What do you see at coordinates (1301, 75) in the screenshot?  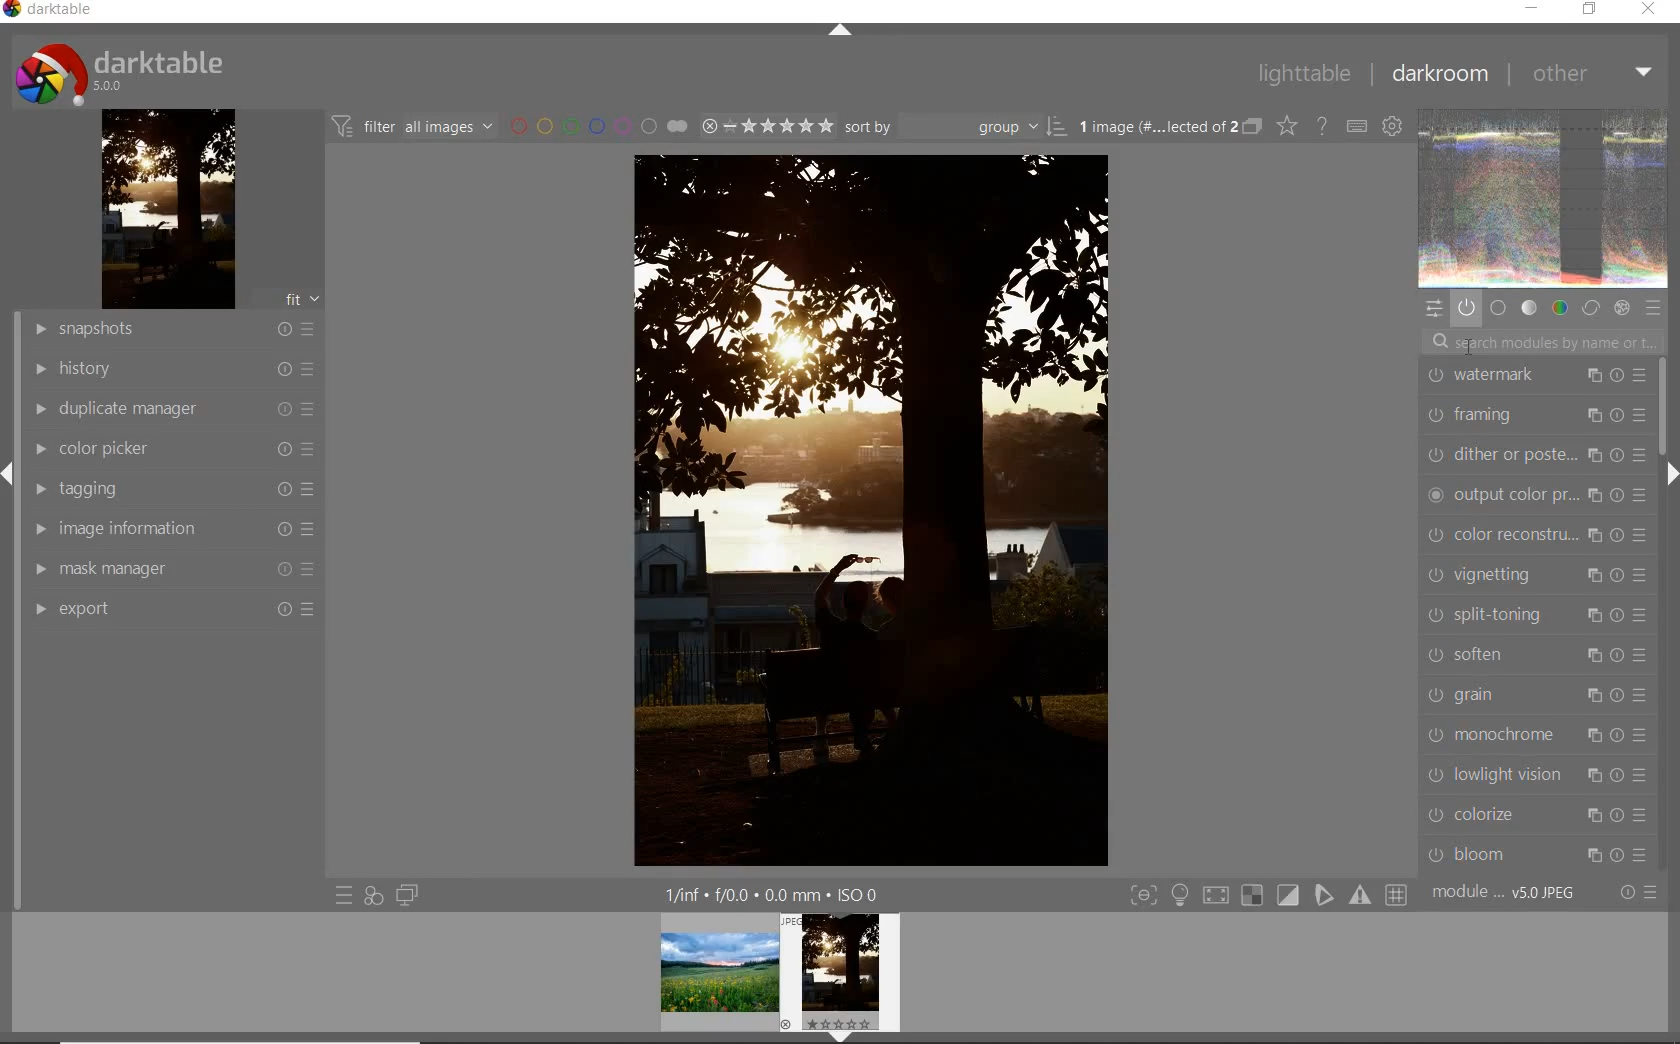 I see `lighttable` at bounding box center [1301, 75].